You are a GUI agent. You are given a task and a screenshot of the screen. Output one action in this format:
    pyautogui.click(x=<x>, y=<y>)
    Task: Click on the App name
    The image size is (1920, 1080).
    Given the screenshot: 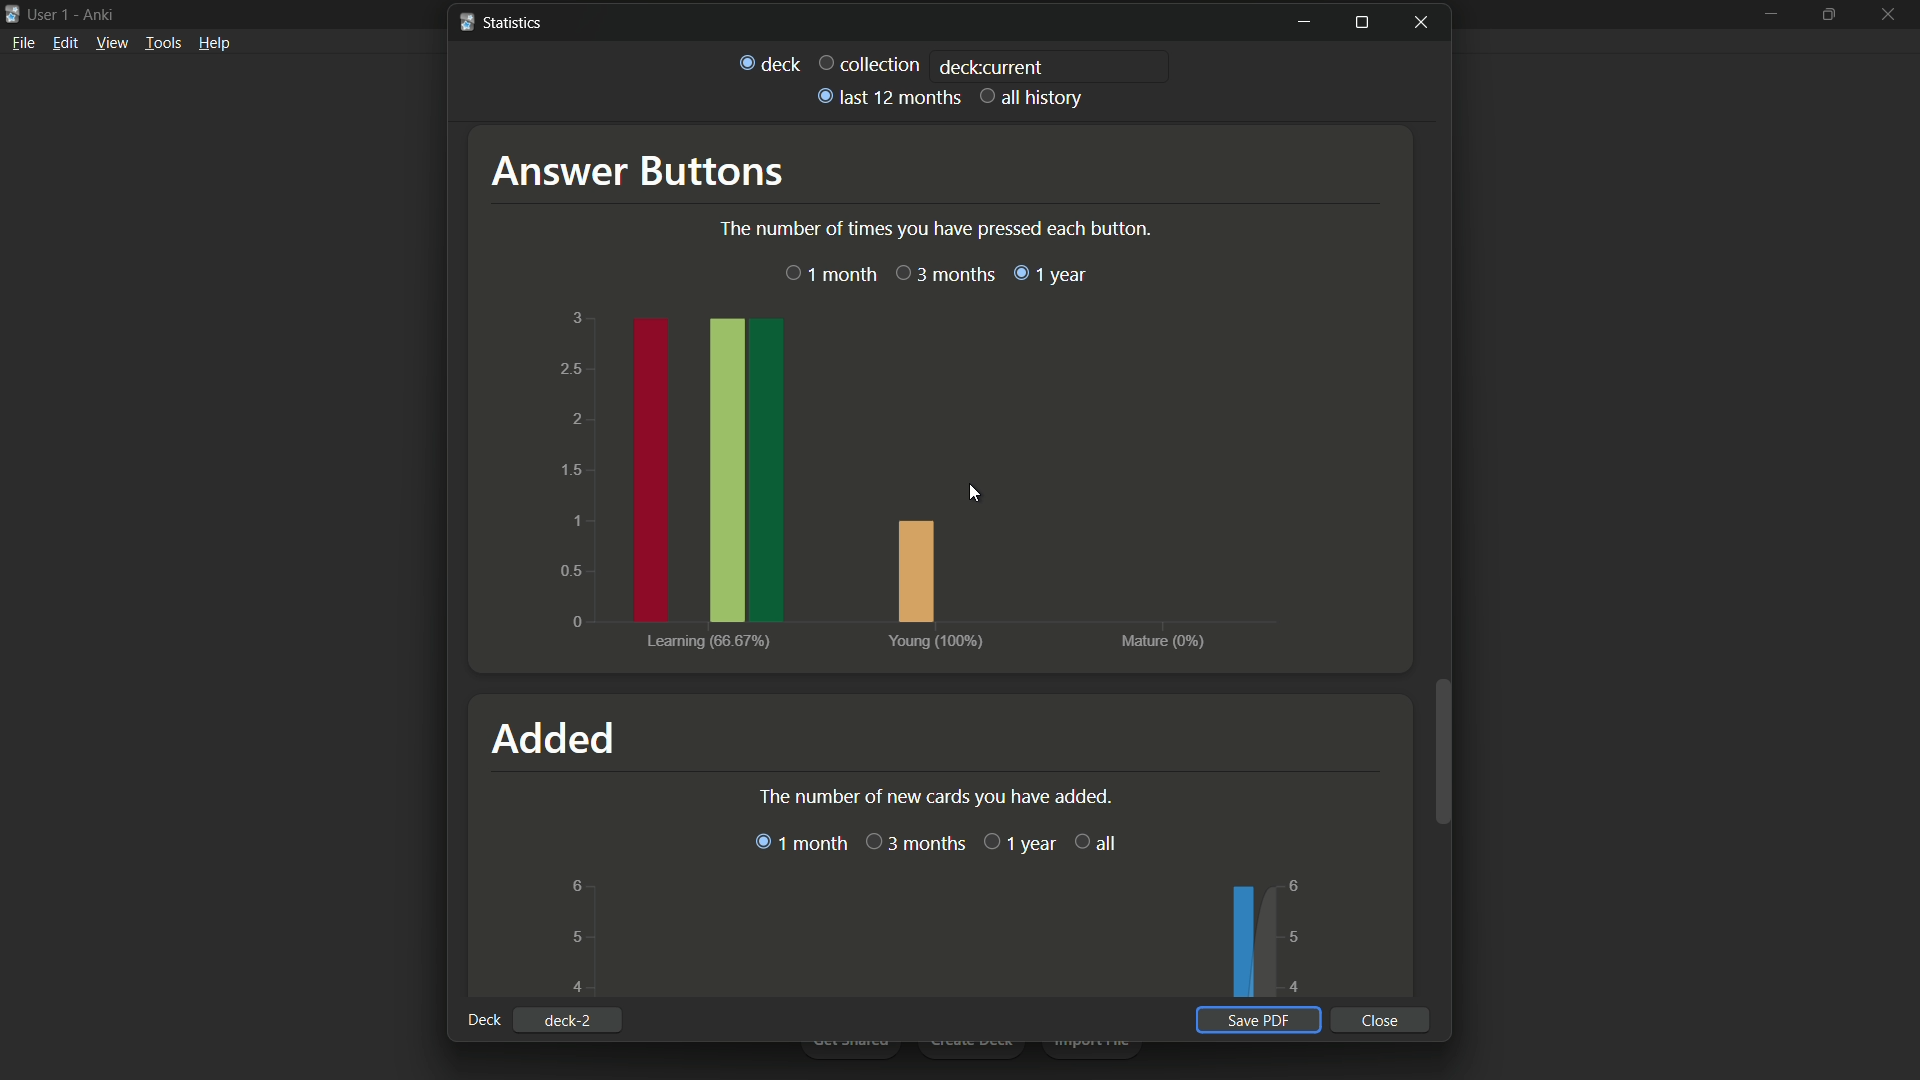 What is the action you would take?
    pyautogui.click(x=102, y=14)
    